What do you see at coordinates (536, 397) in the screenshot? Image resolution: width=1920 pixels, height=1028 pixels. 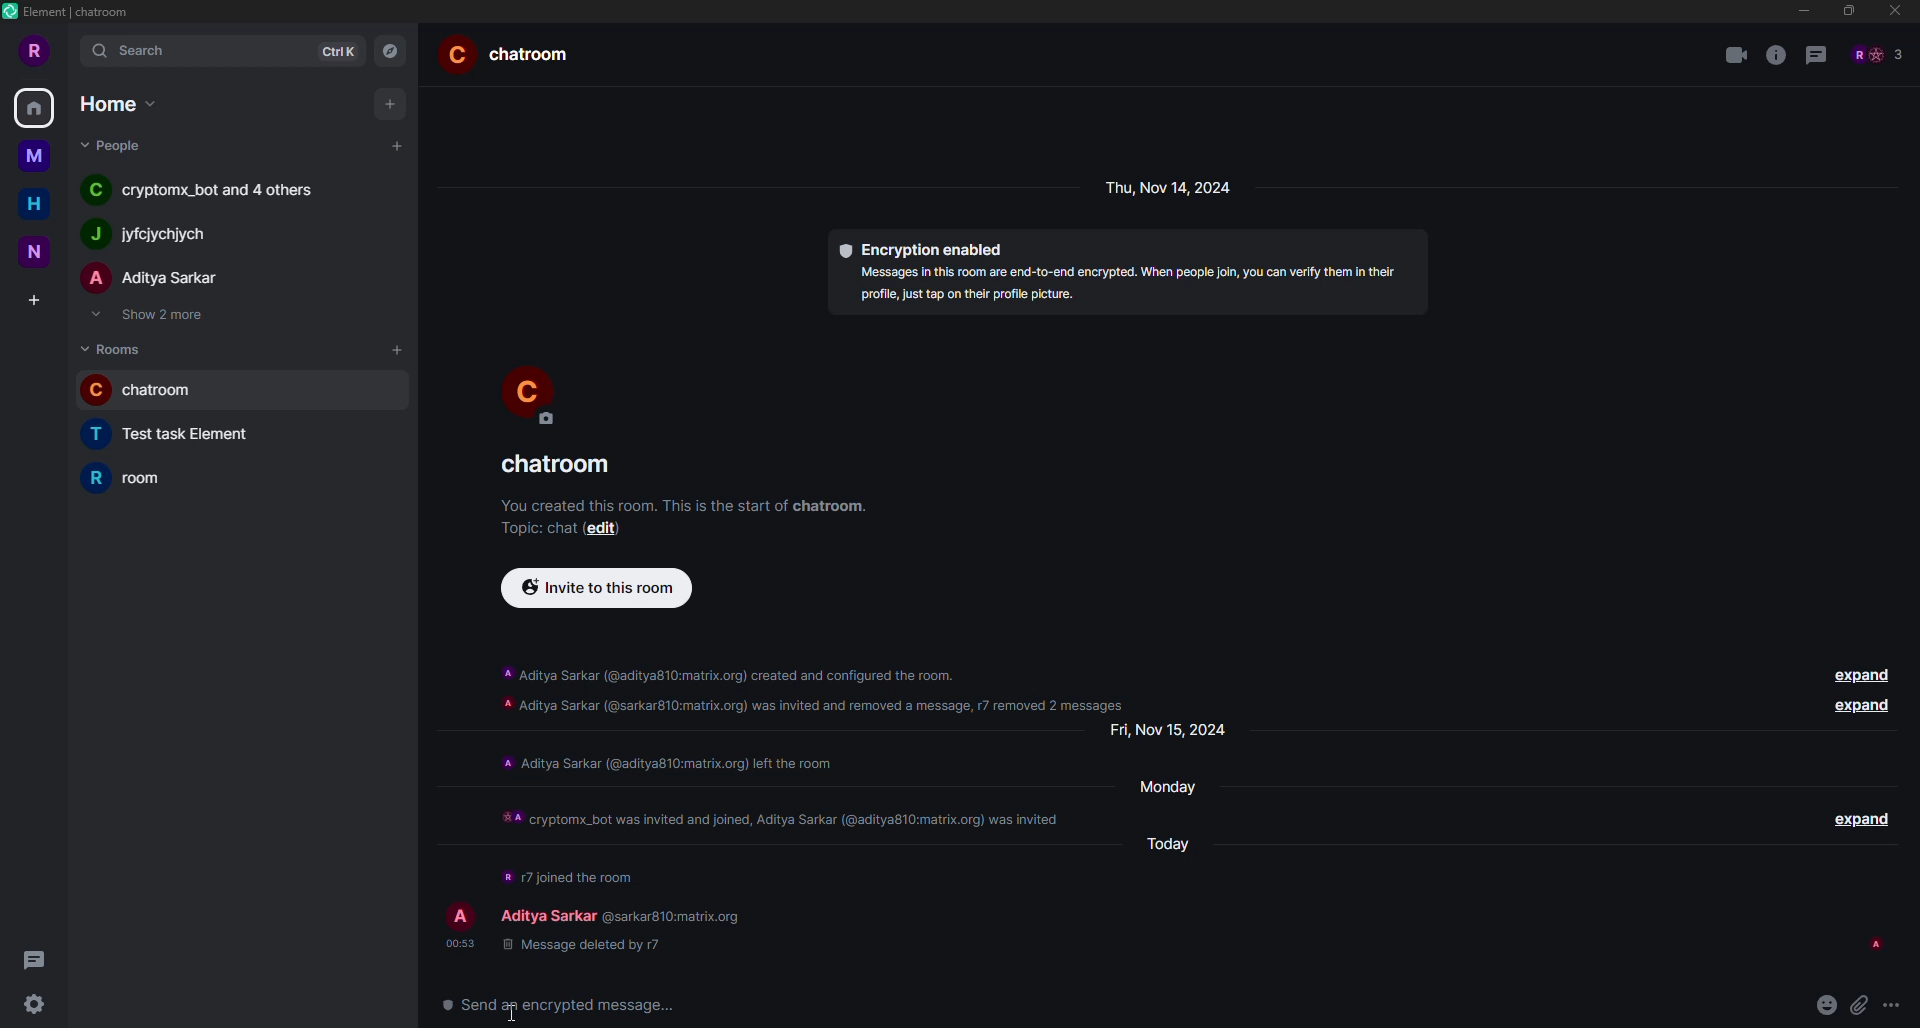 I see `profile` at bounding box center [536, 397].